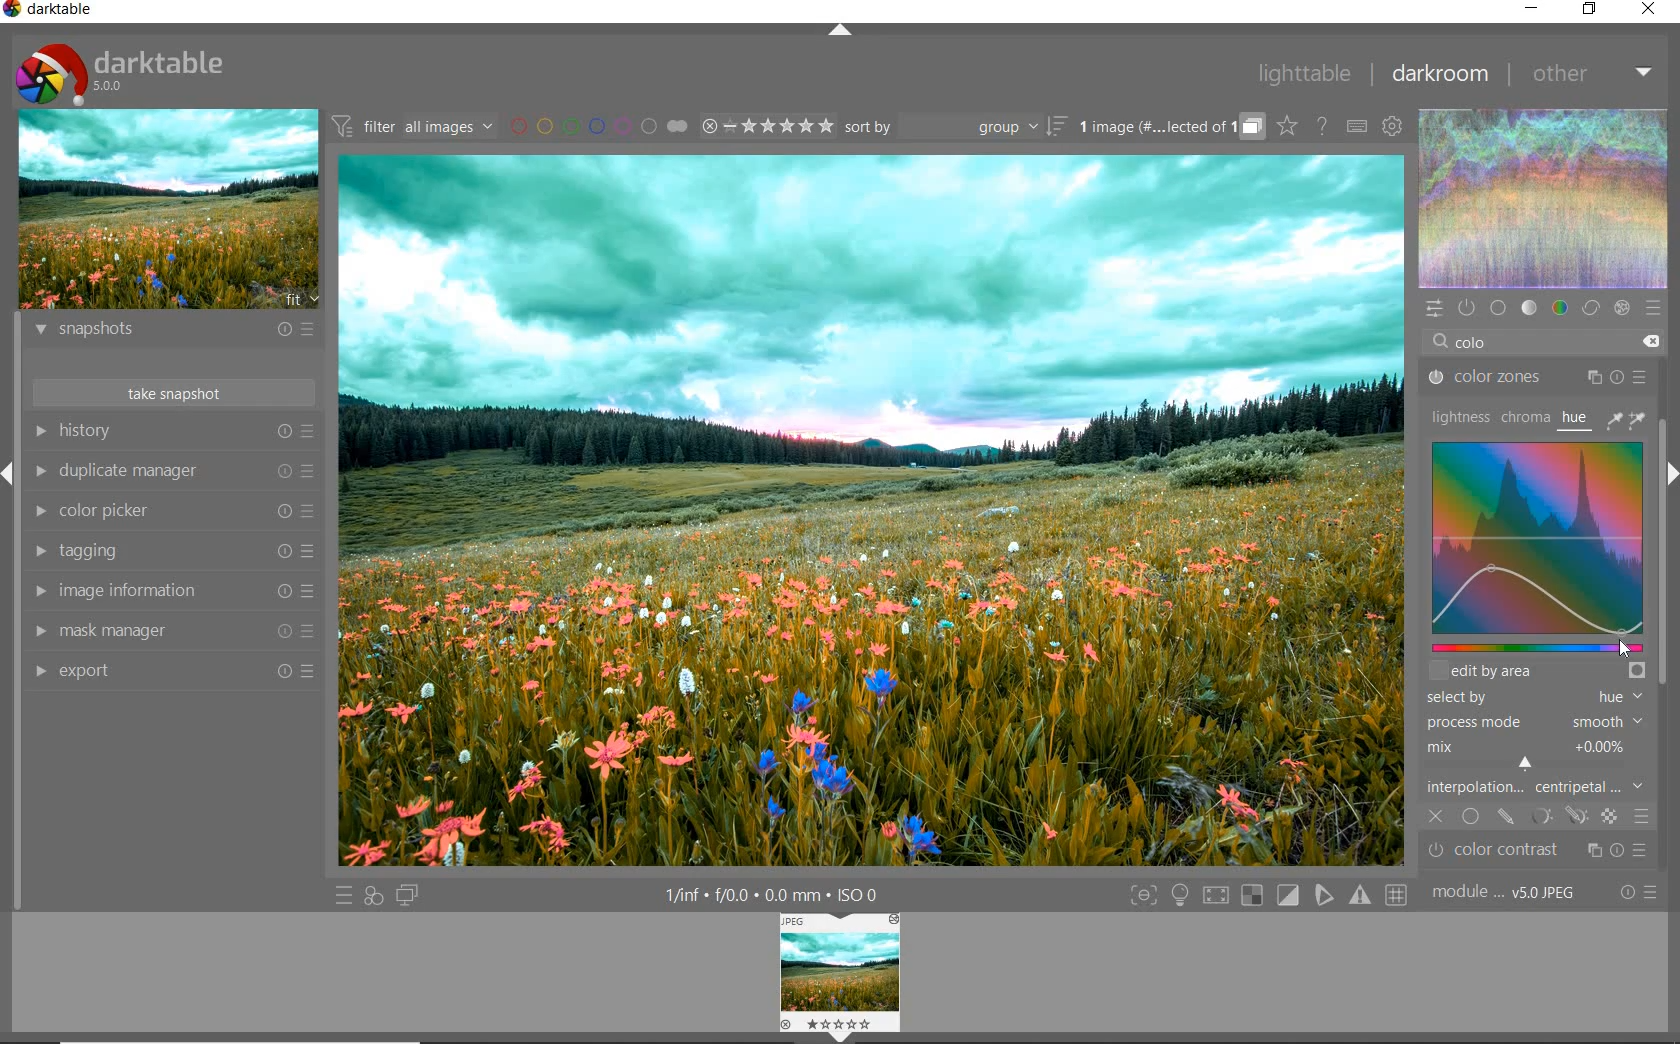 Image resolution: width=1680 pixels, height=1044 pixels. I want to click on correct, so click(1590, 307).